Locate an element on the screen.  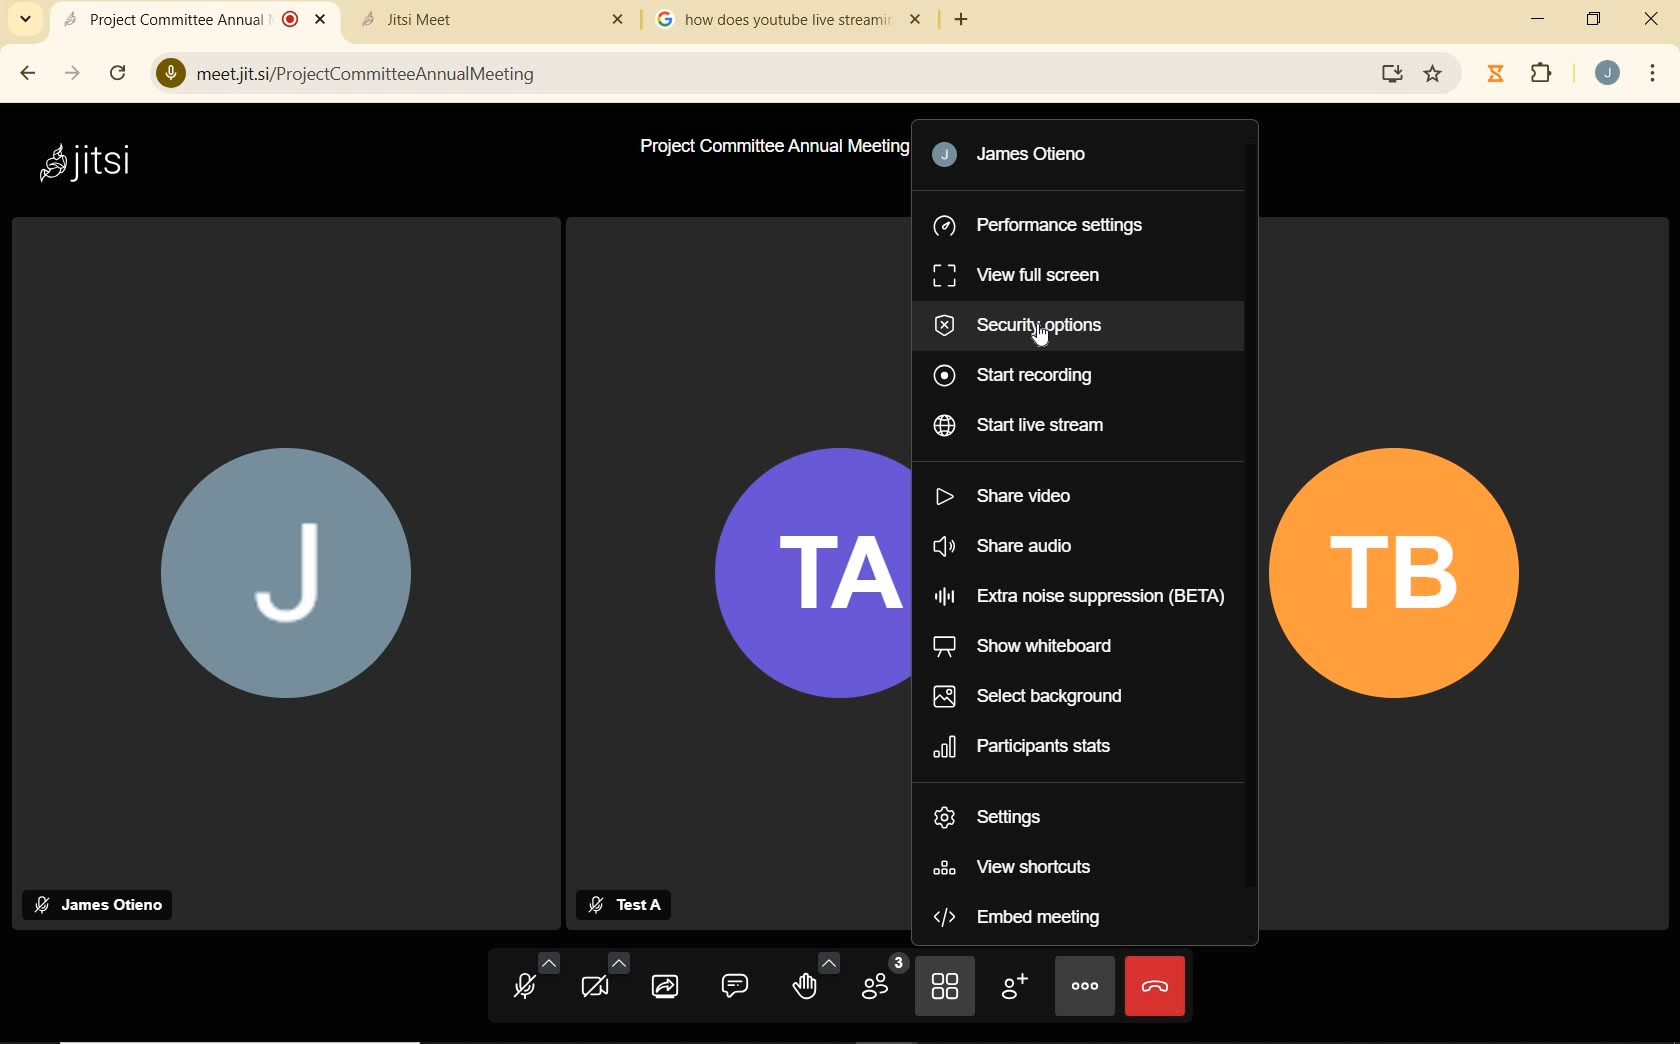
START LIVE STREAM is located at coordinates (1024, 427).